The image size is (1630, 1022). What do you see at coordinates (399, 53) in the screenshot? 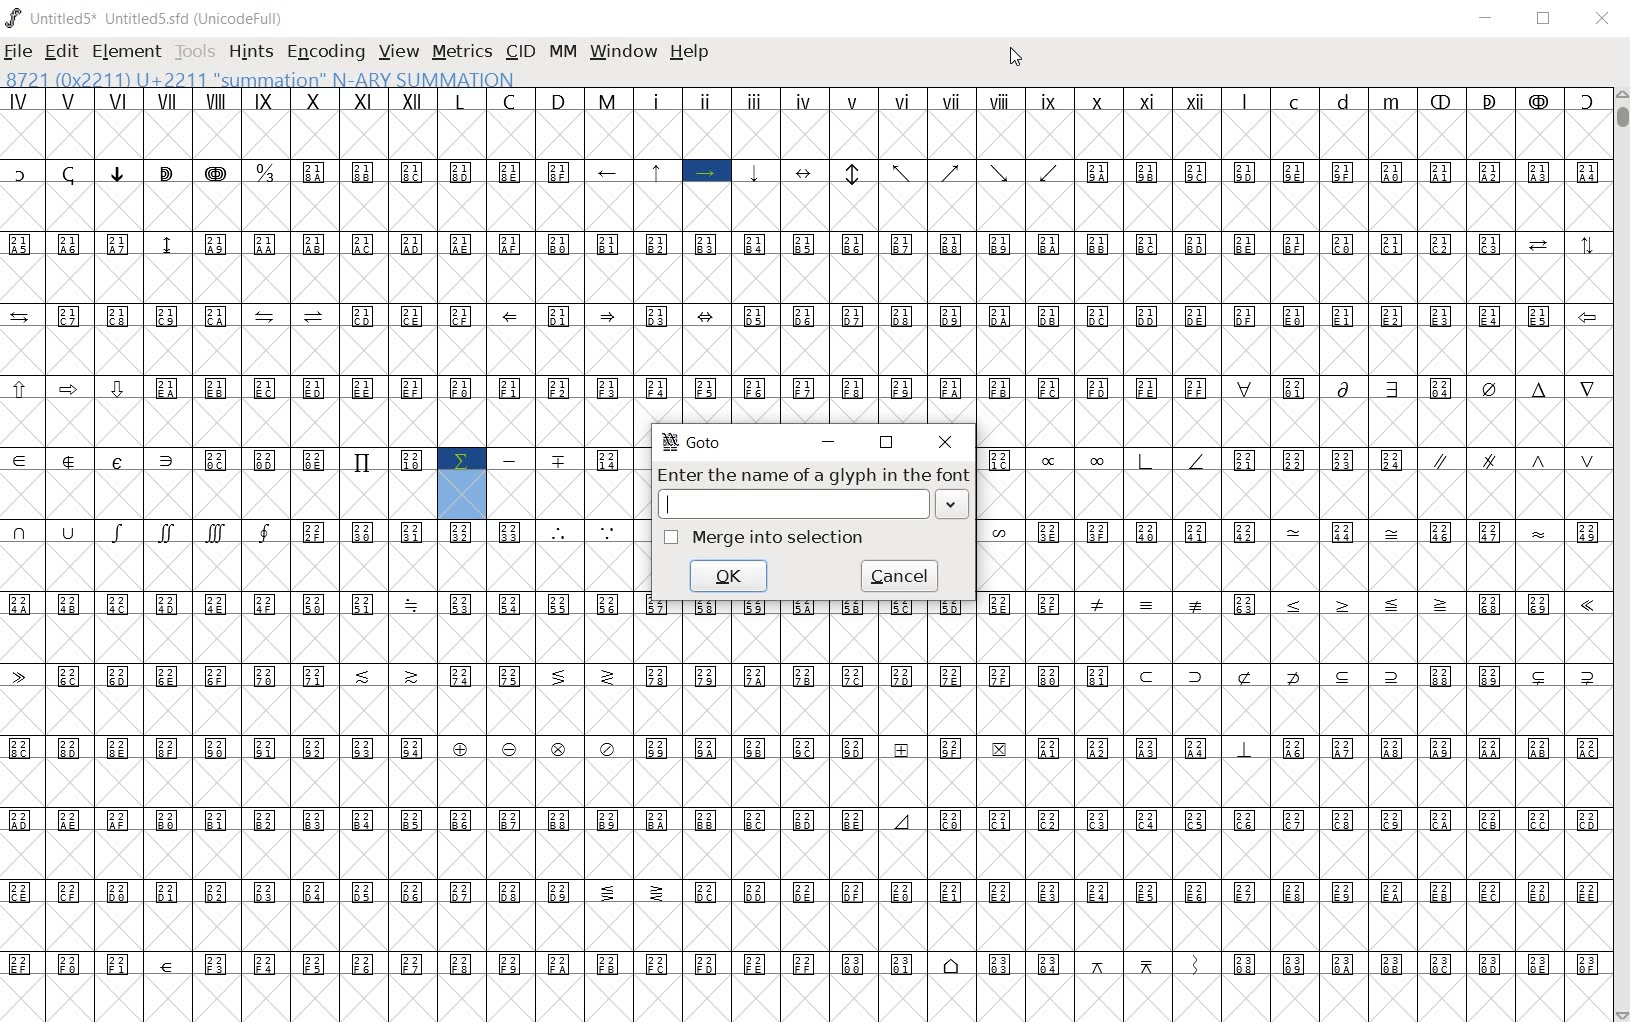
I see `VIEW` at bounding box center [399, 53].